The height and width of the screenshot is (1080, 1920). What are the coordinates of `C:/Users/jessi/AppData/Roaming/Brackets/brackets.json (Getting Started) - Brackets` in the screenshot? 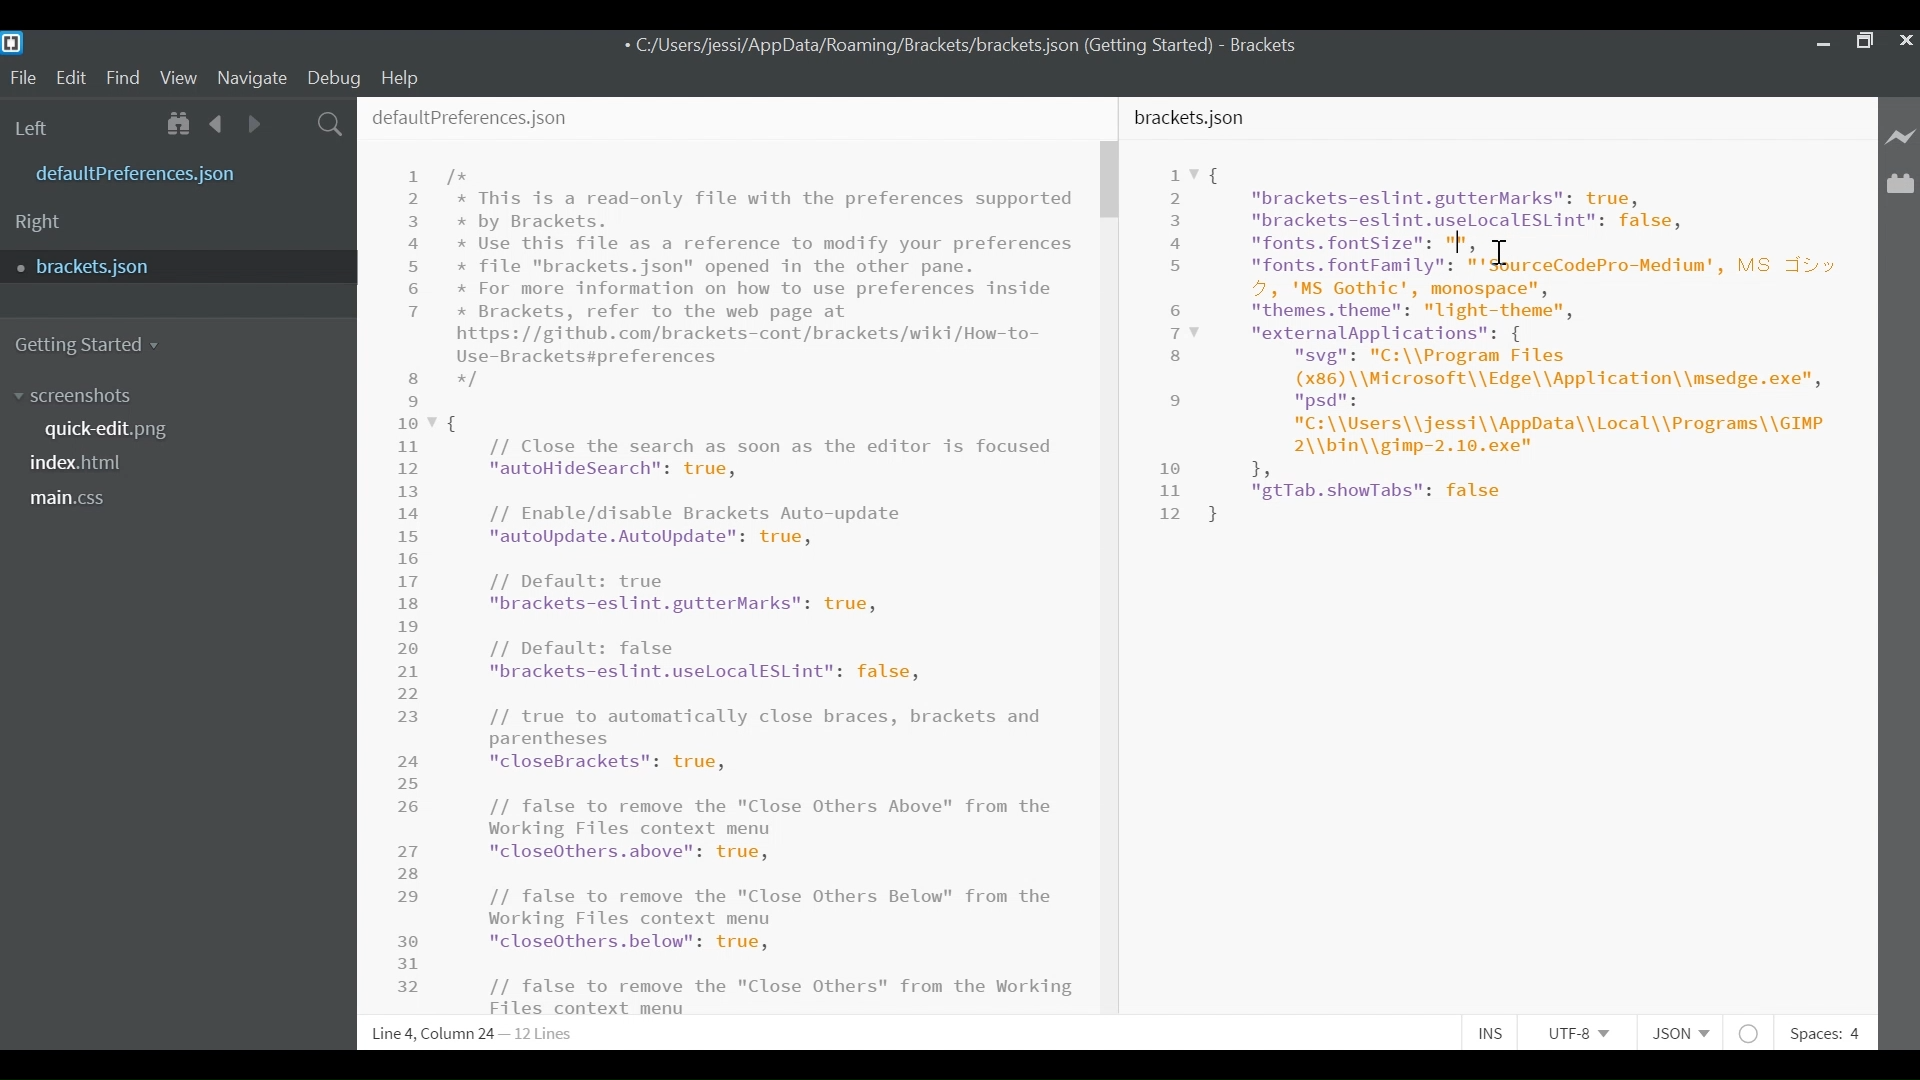 It's located at (961, 49).